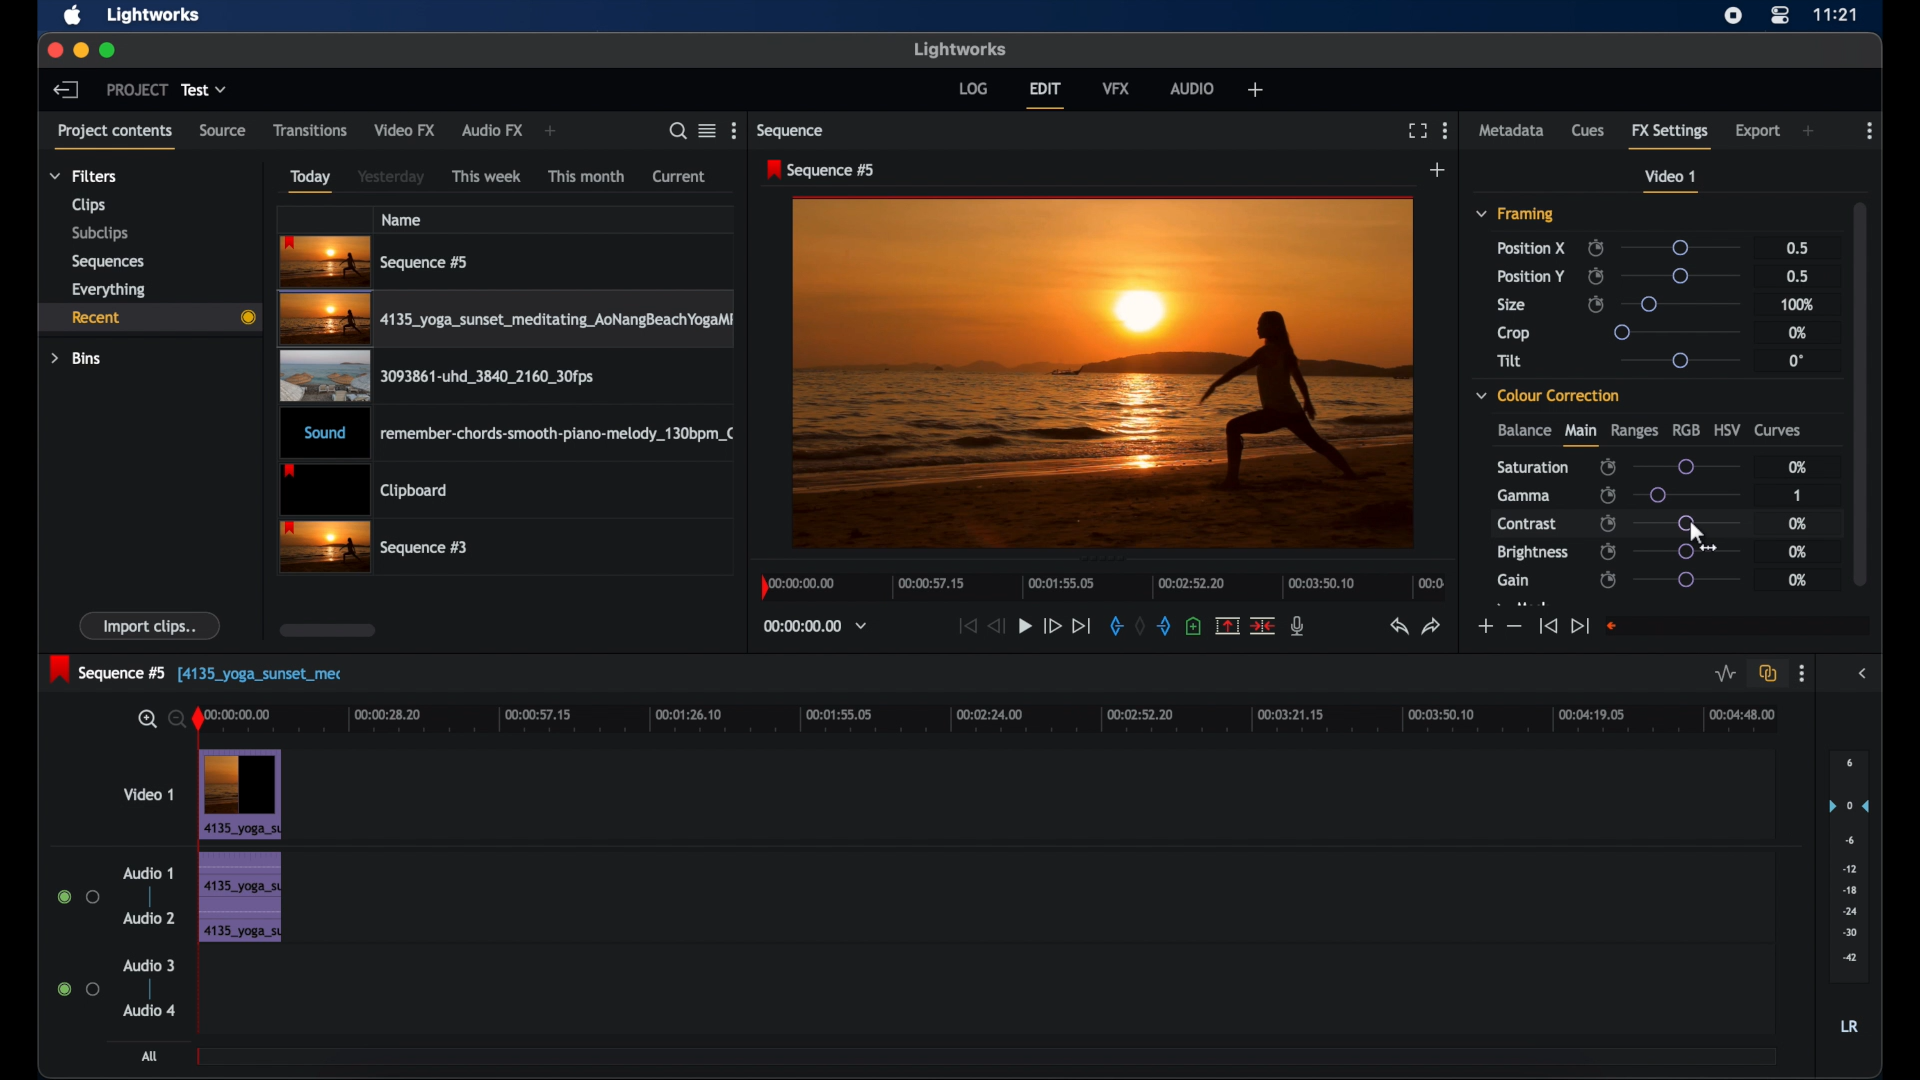  I want to click on today, so click(310, 181).